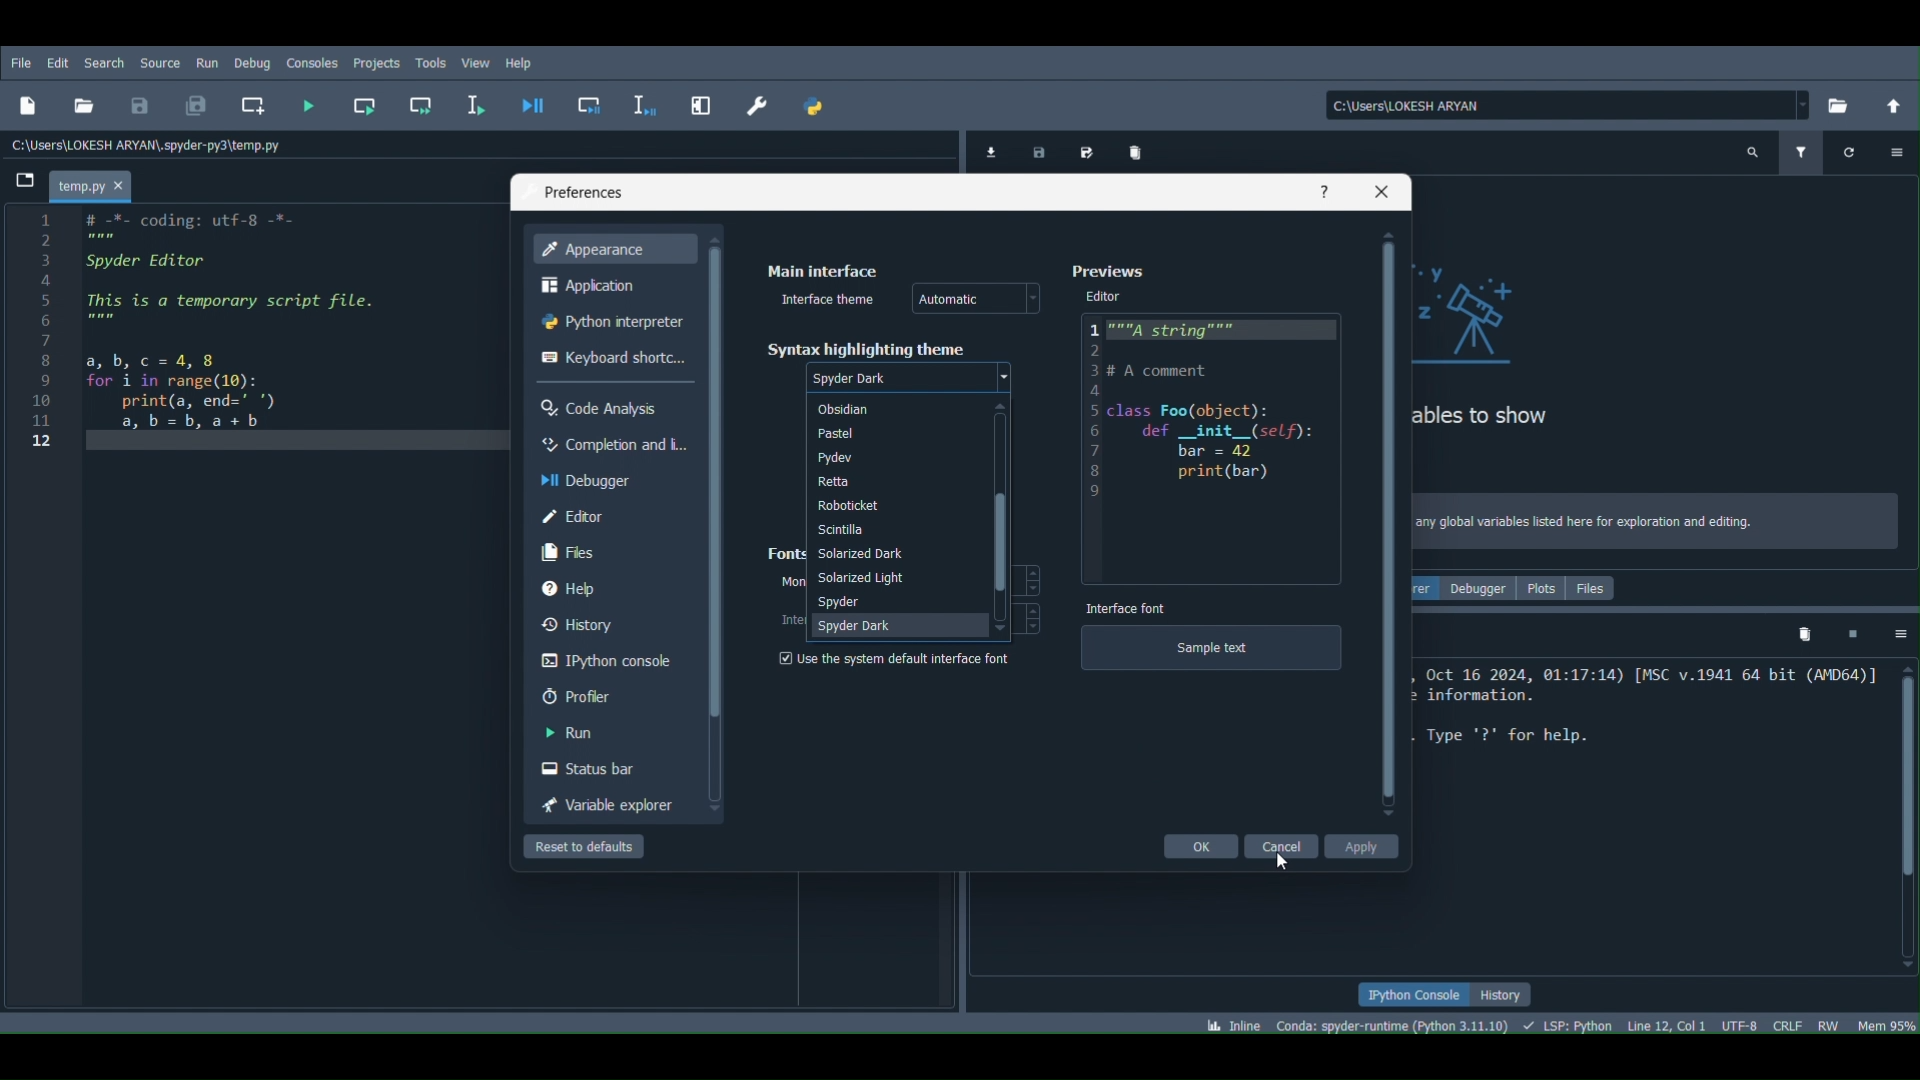 The image size is (1920, 1080). Describe the element at coordinates (1286, 865) in the screenshot. I see `Cursor` at that location.